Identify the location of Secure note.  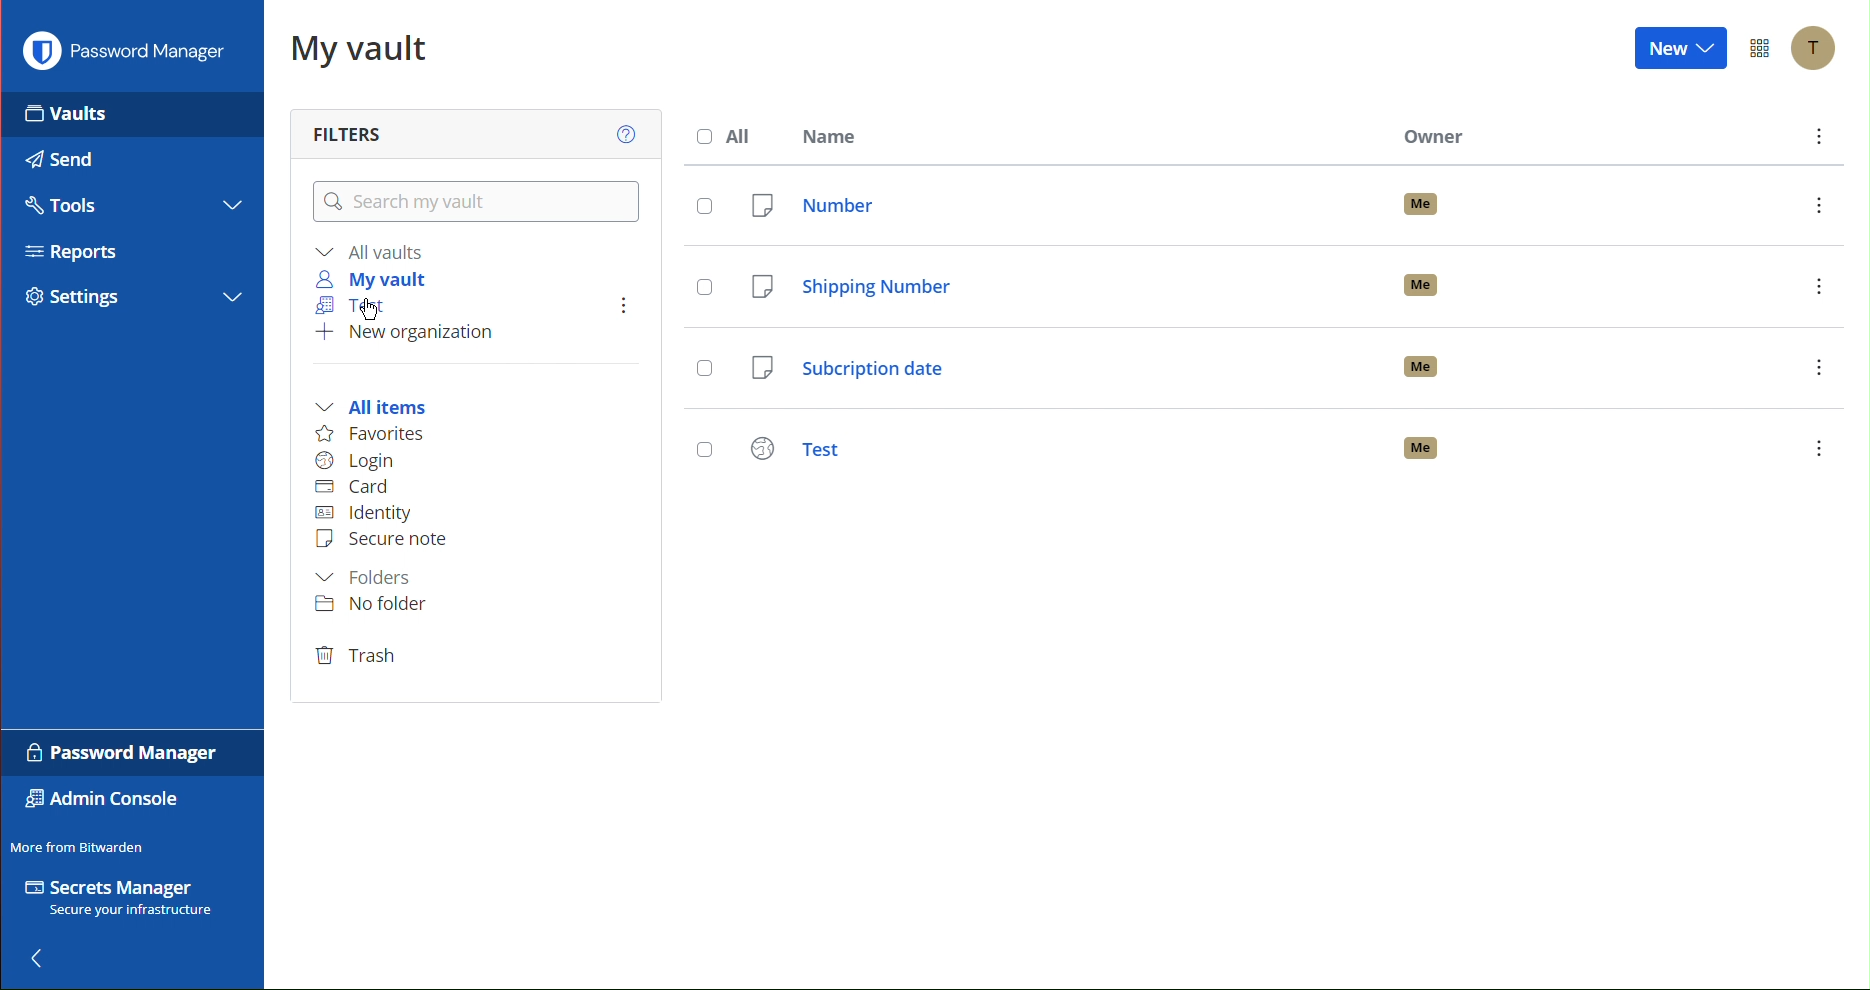
(383, 540).